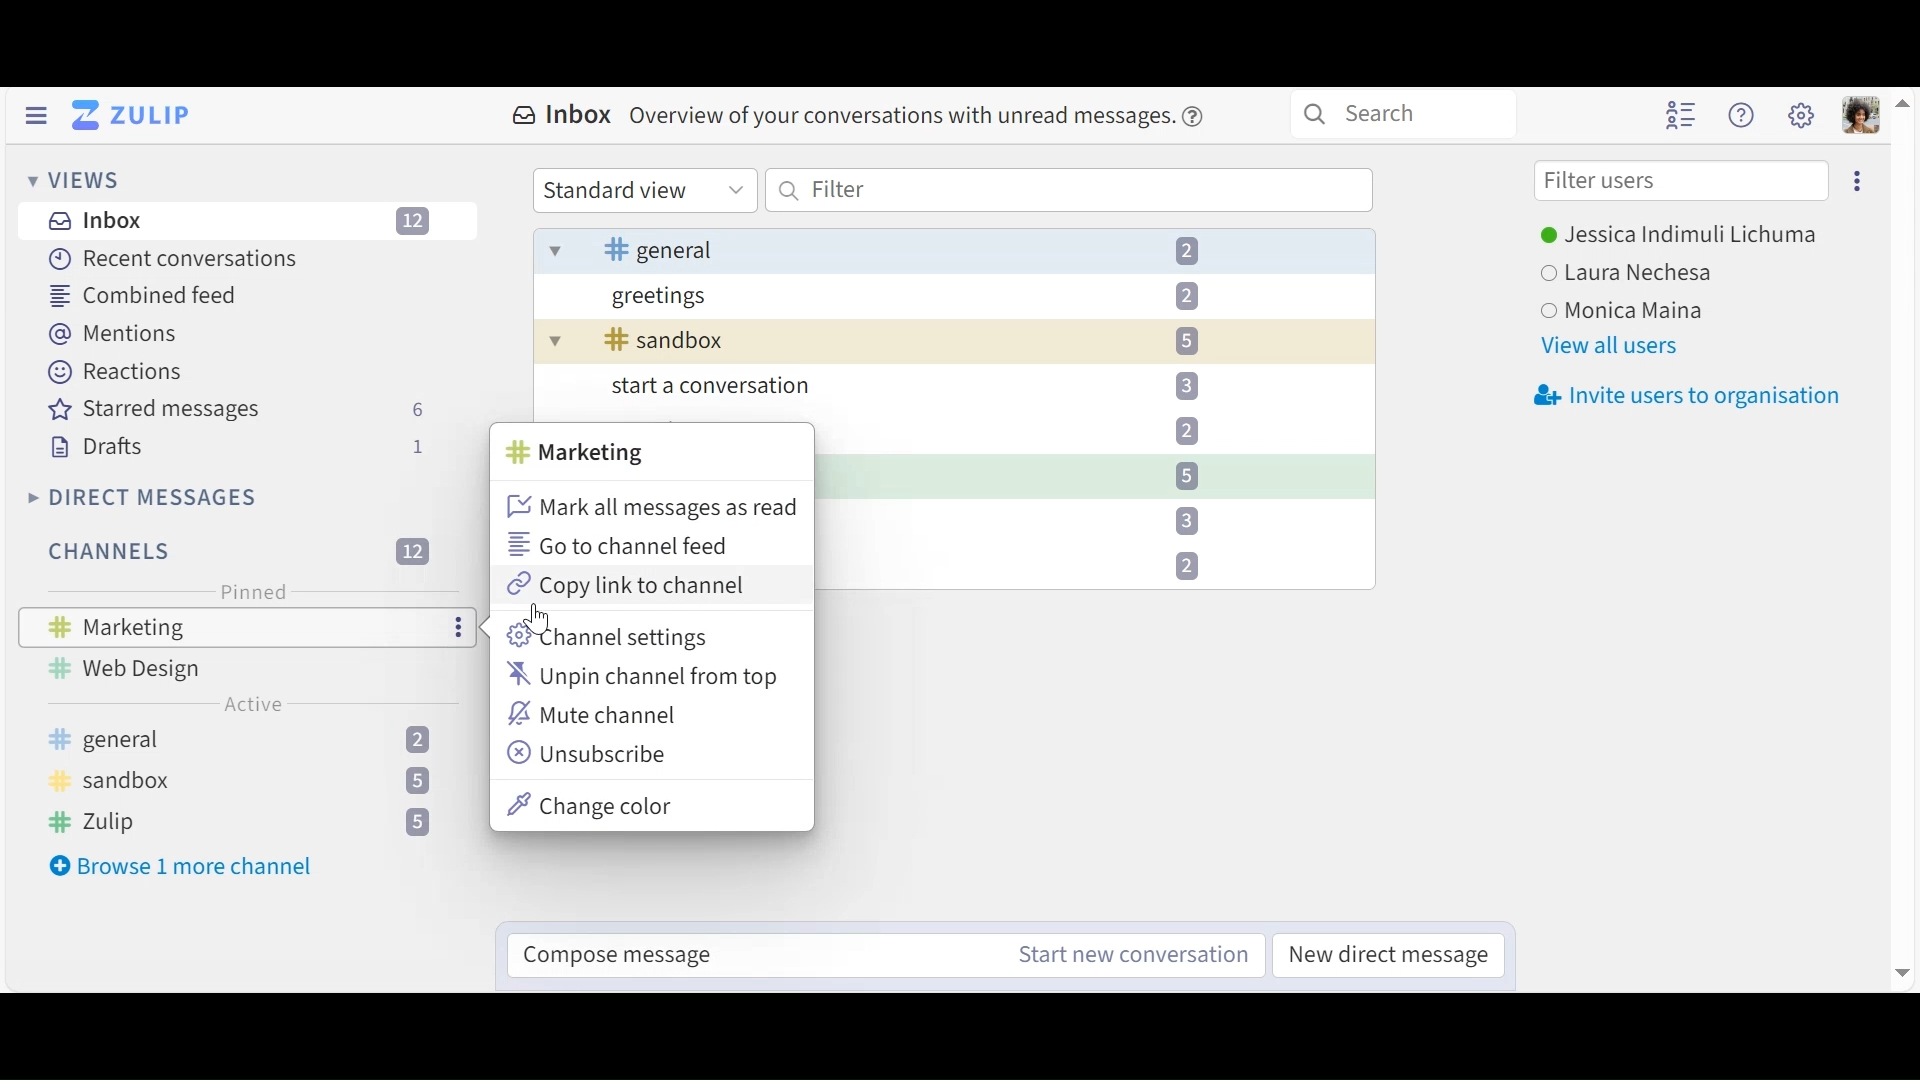 The height and width of the screenshot is (1080, 1920). What do you see at coordinates (589, 755) in the screenshot?
I see `Unsubscribe` at bounding box center [589, 755].